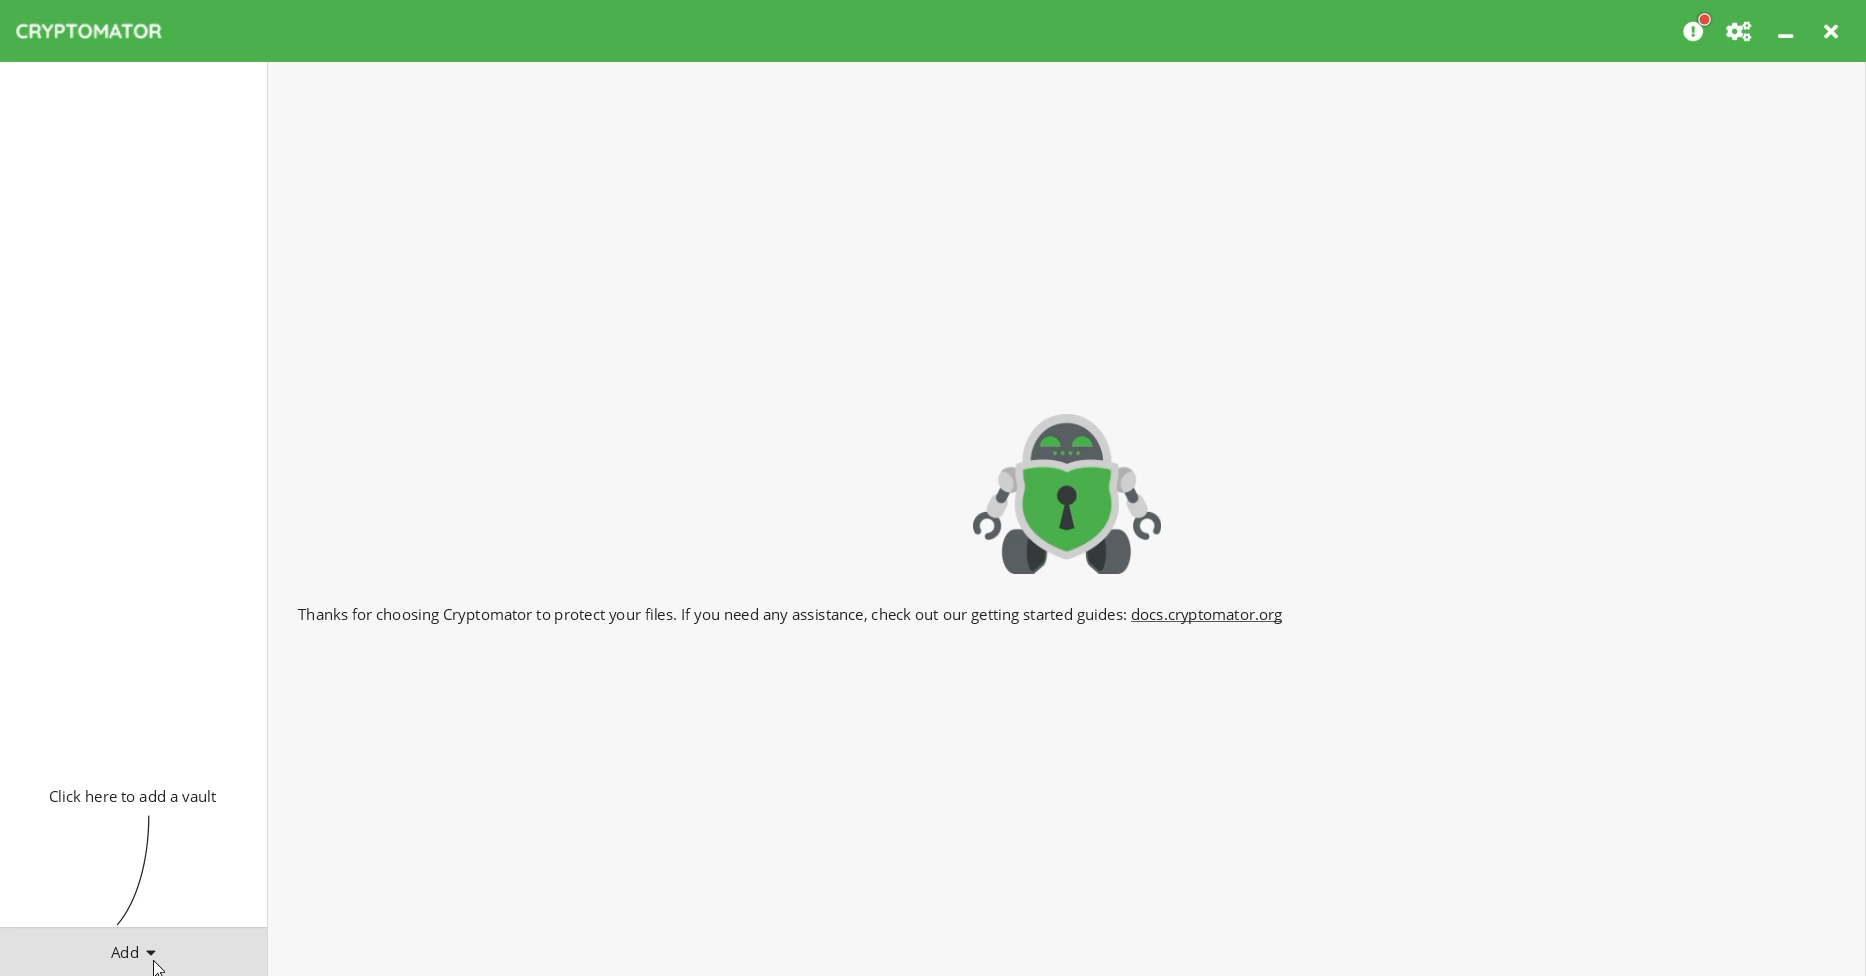 The height and width of the screenshot is (976, 1866). Describe the element at coordinates (157, 966) in the screenshot. I see `Cursor` at that location.